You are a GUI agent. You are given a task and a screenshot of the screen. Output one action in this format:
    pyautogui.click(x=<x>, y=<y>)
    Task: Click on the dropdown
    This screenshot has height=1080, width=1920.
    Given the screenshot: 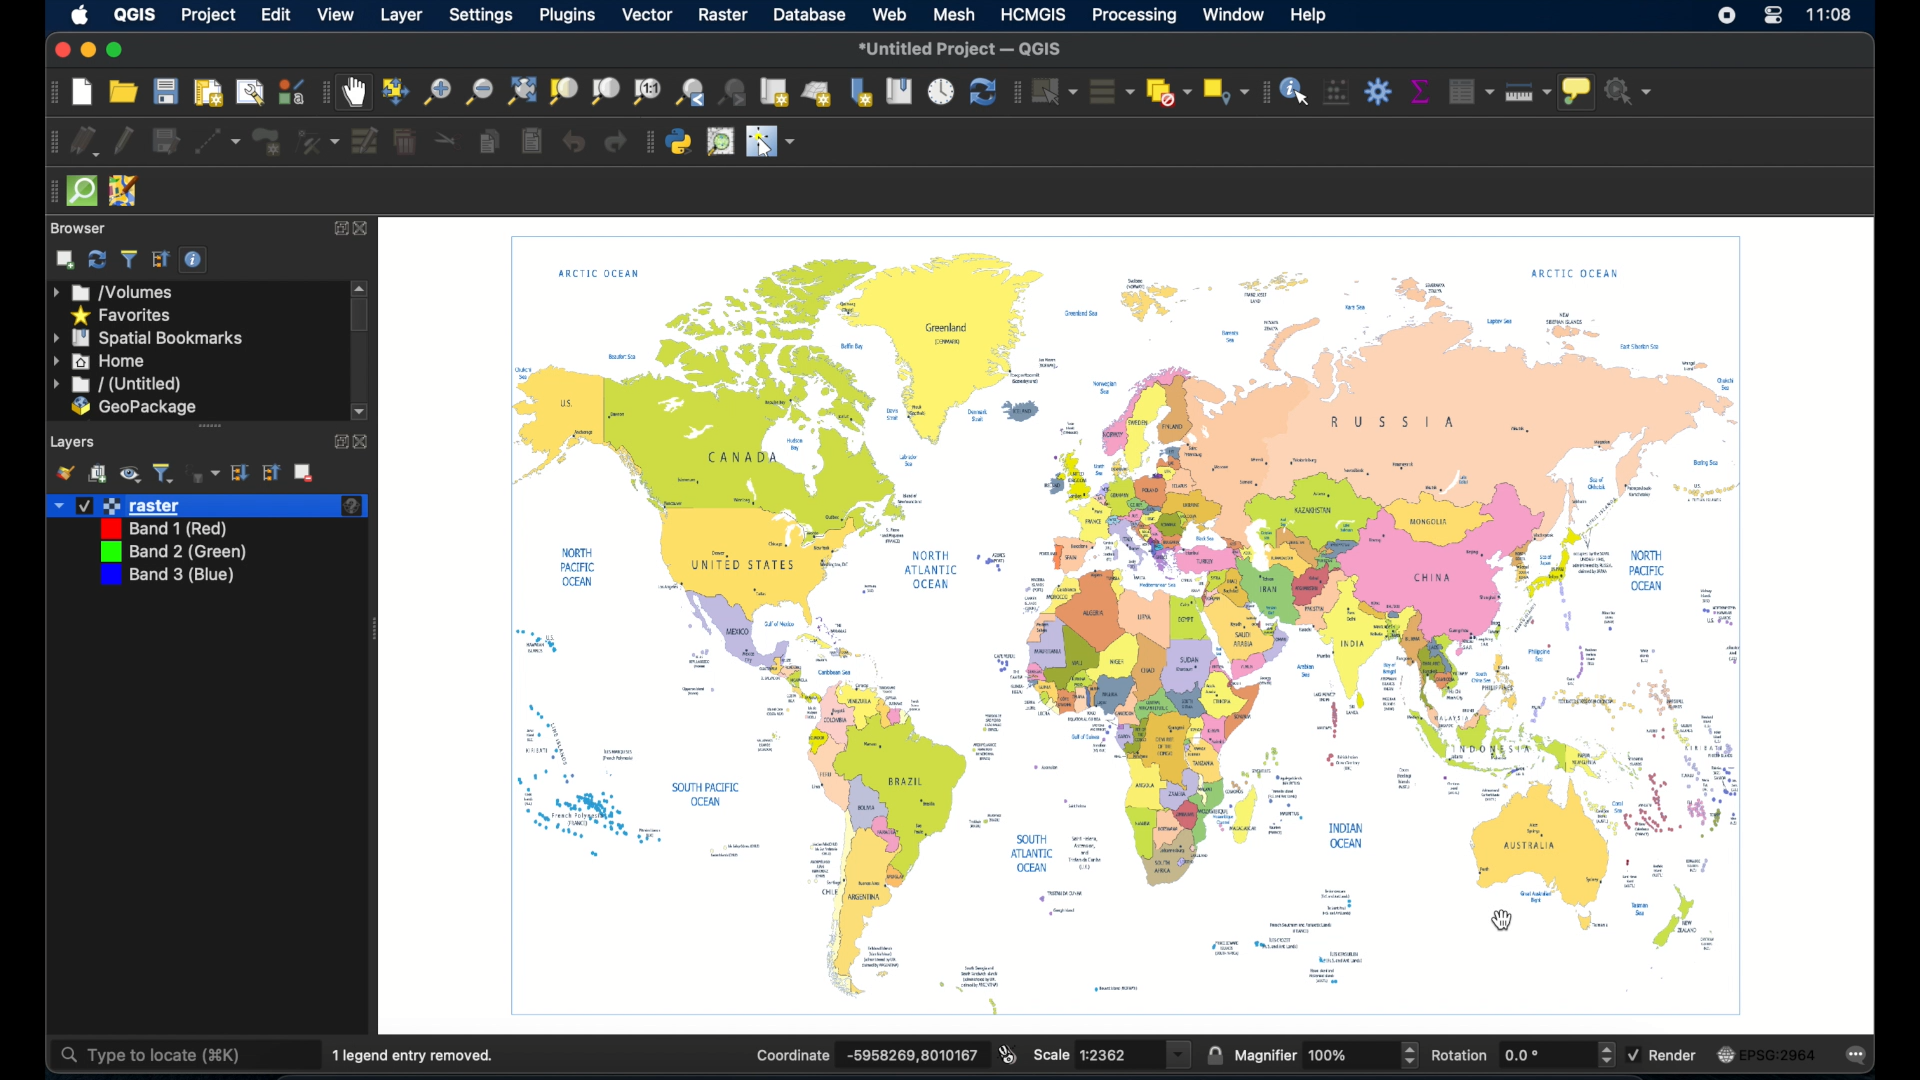 What is the action you would take?
    pyautogui.click(x=1180, y=1055)
    